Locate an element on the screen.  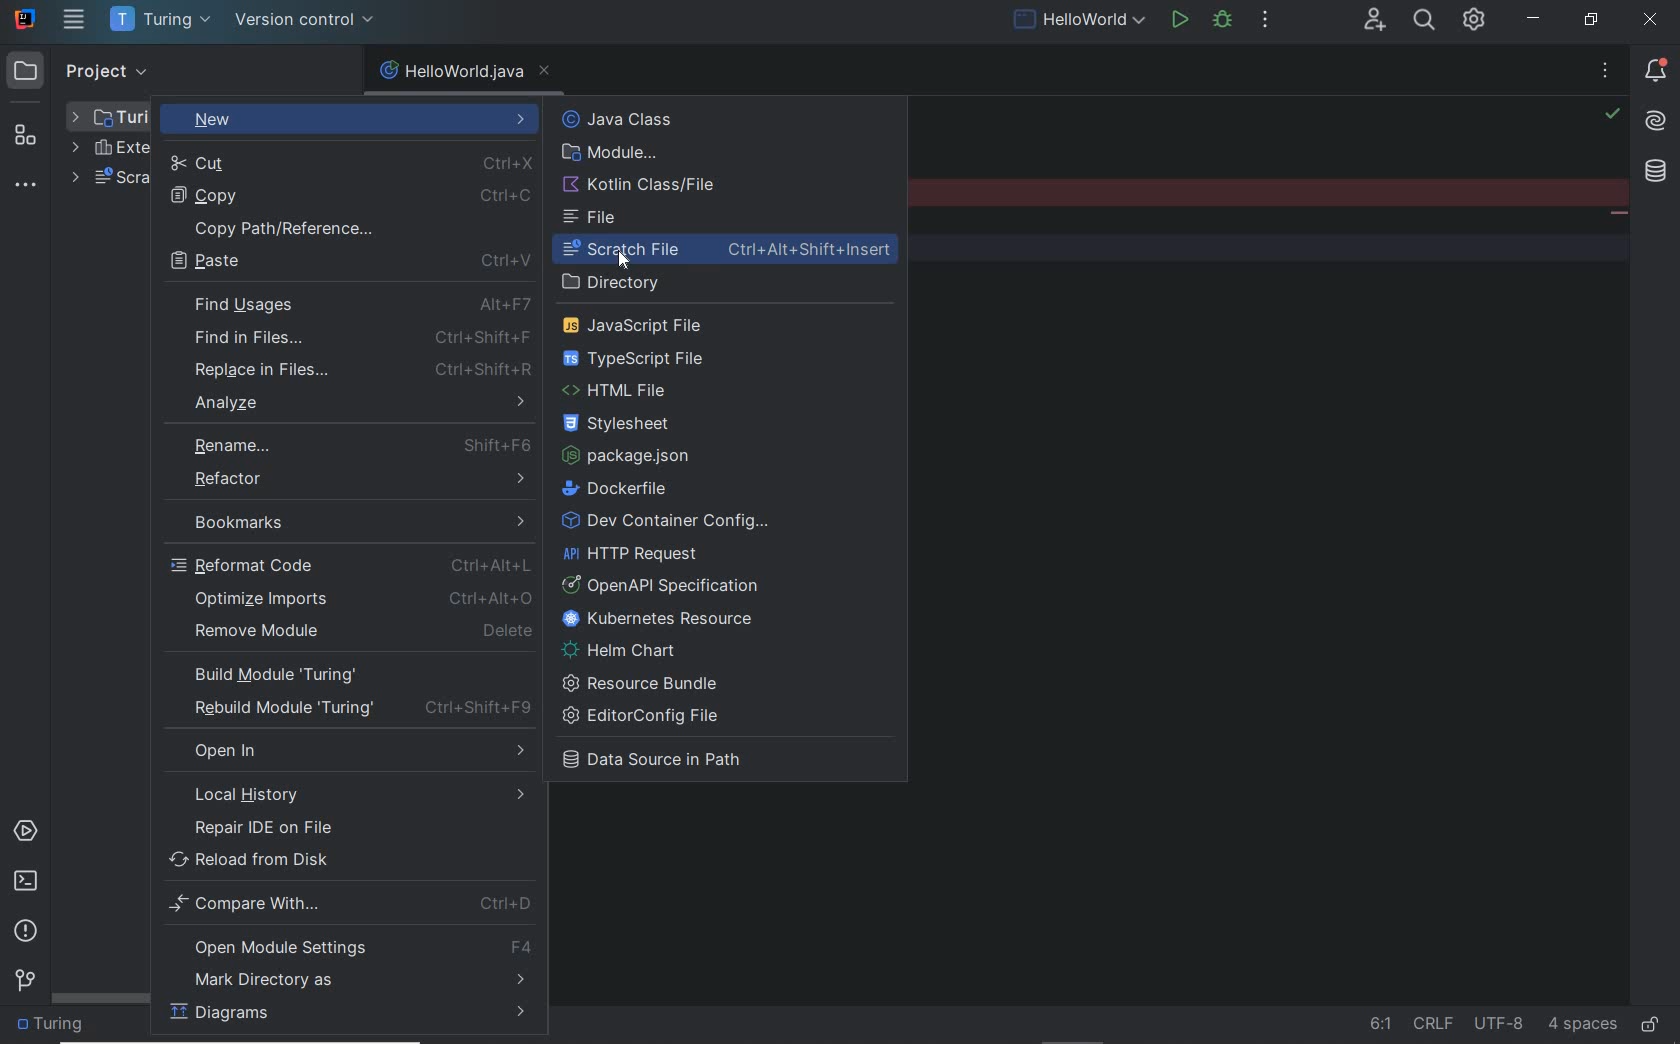
find in files is located at coordinates (358, 337).